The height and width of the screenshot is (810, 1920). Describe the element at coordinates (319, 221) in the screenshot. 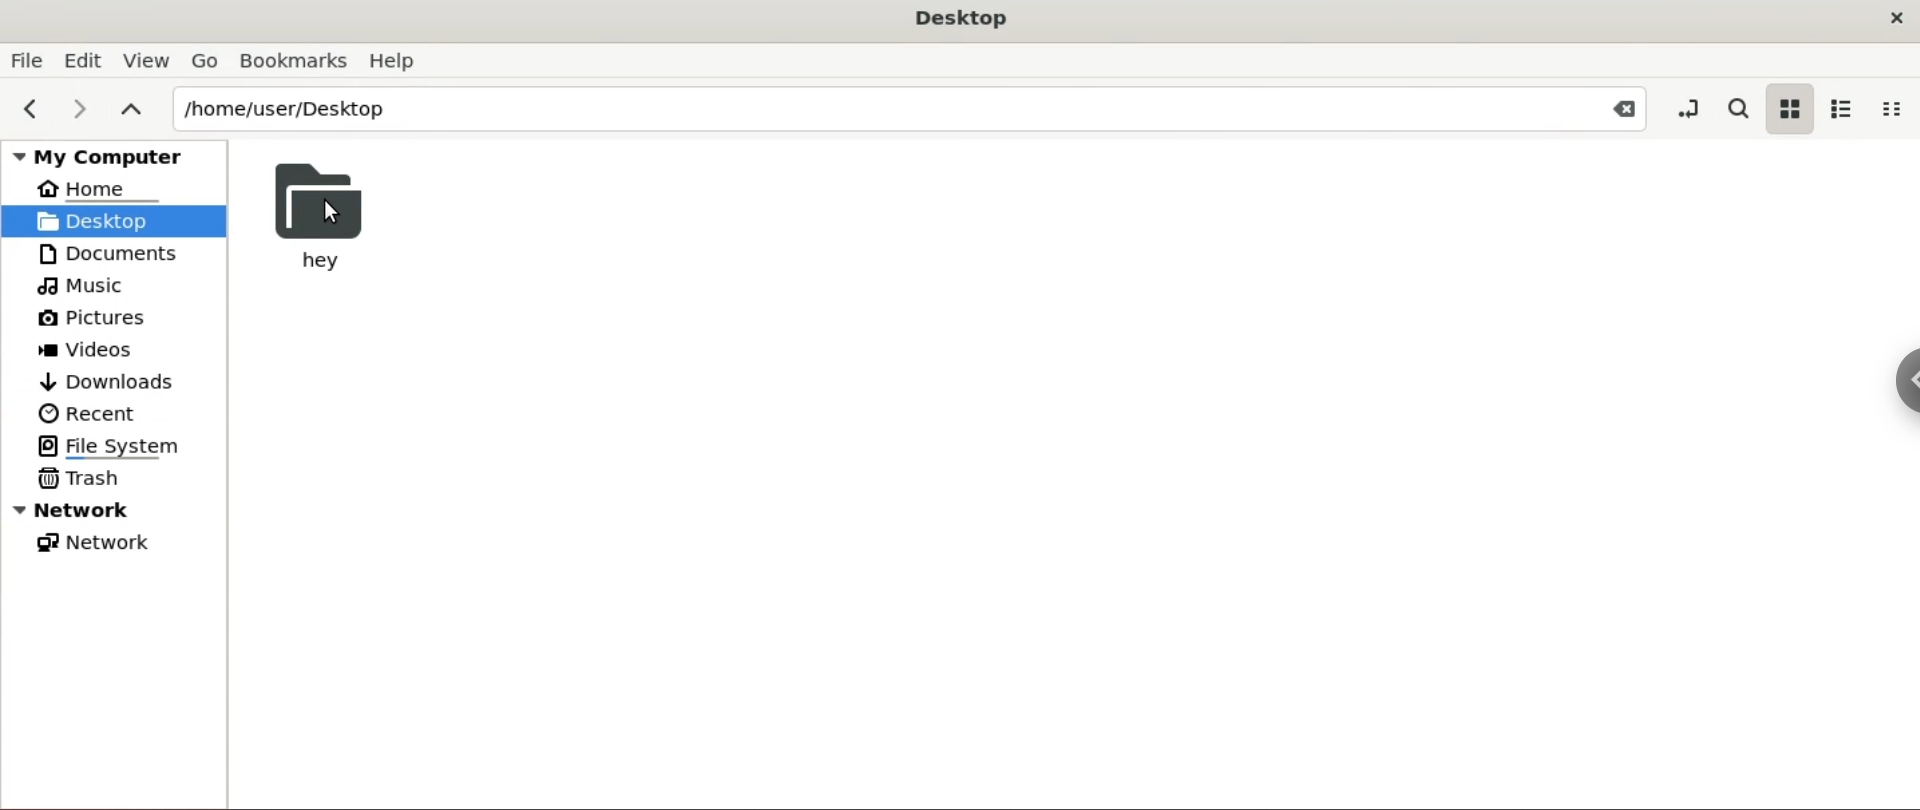

I see `hey` at that location.